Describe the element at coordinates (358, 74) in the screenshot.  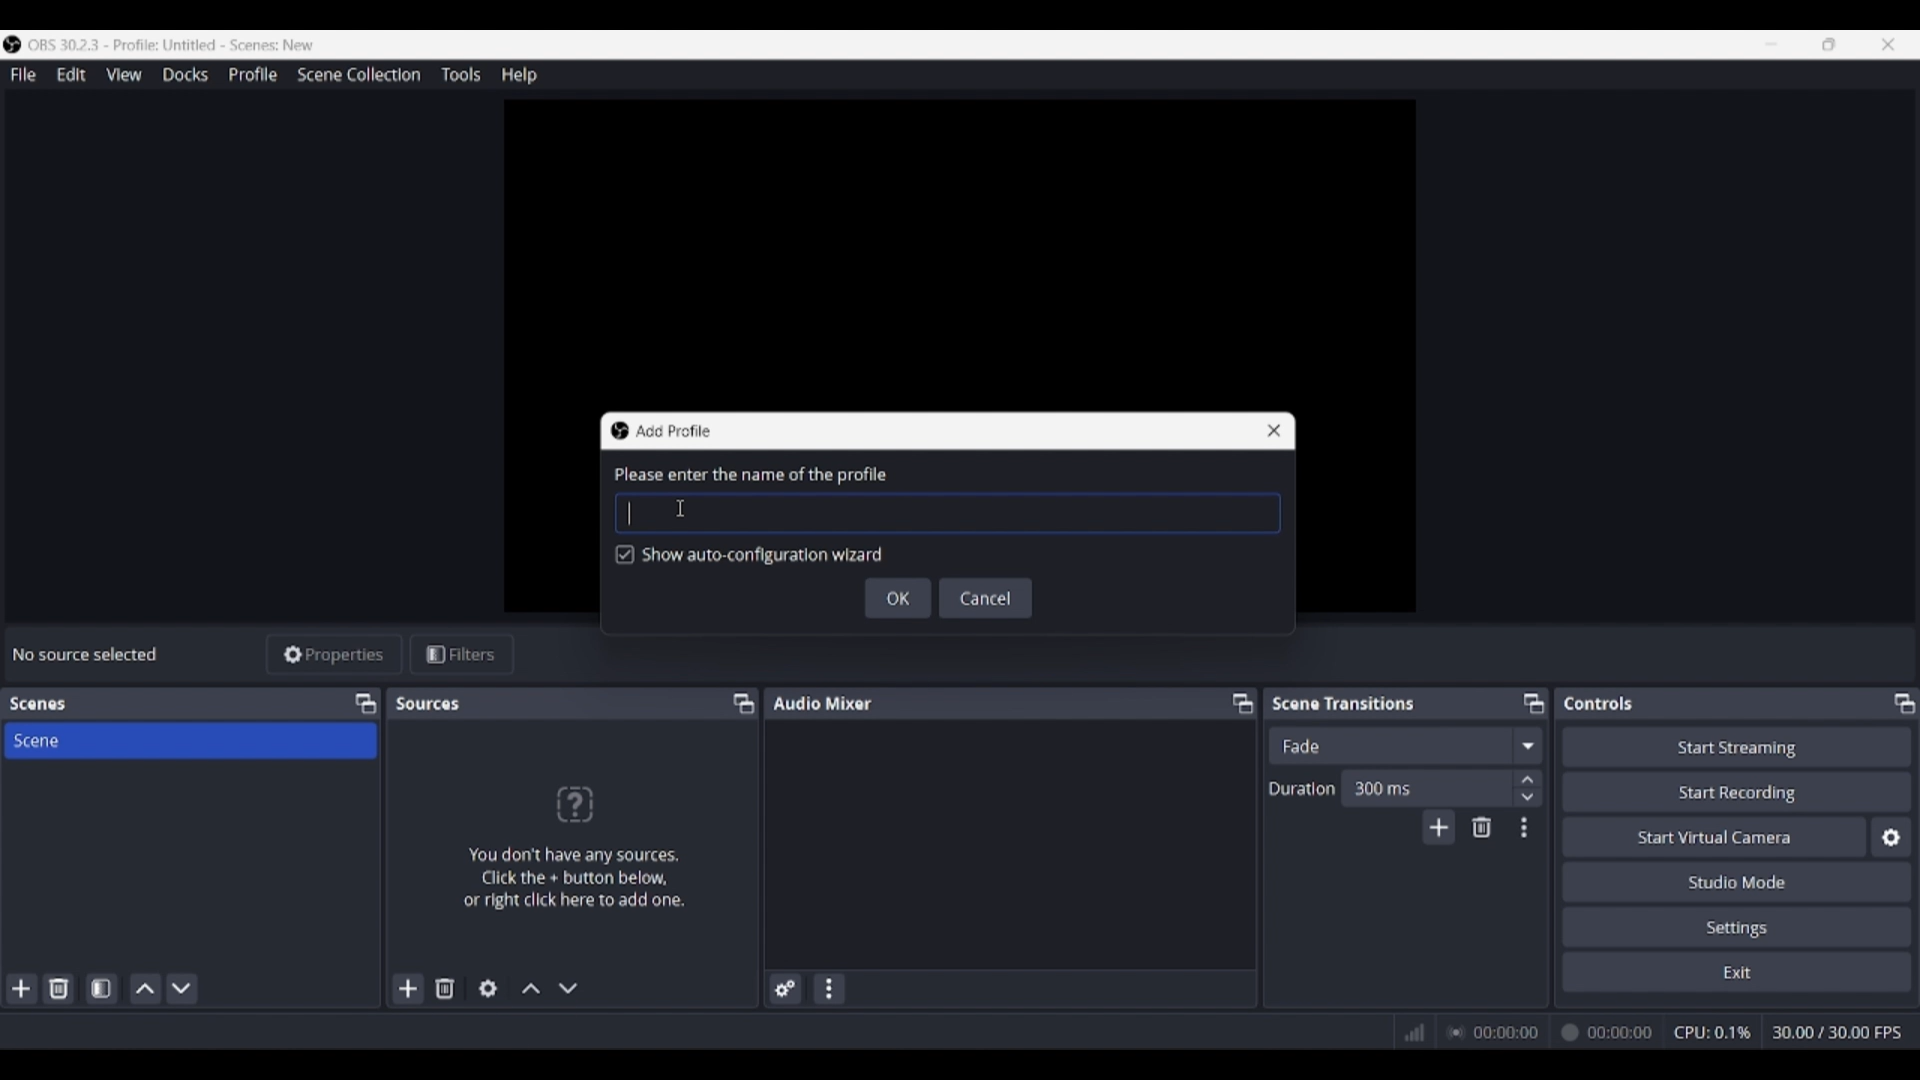
I see `Scene collection menu` at that location.